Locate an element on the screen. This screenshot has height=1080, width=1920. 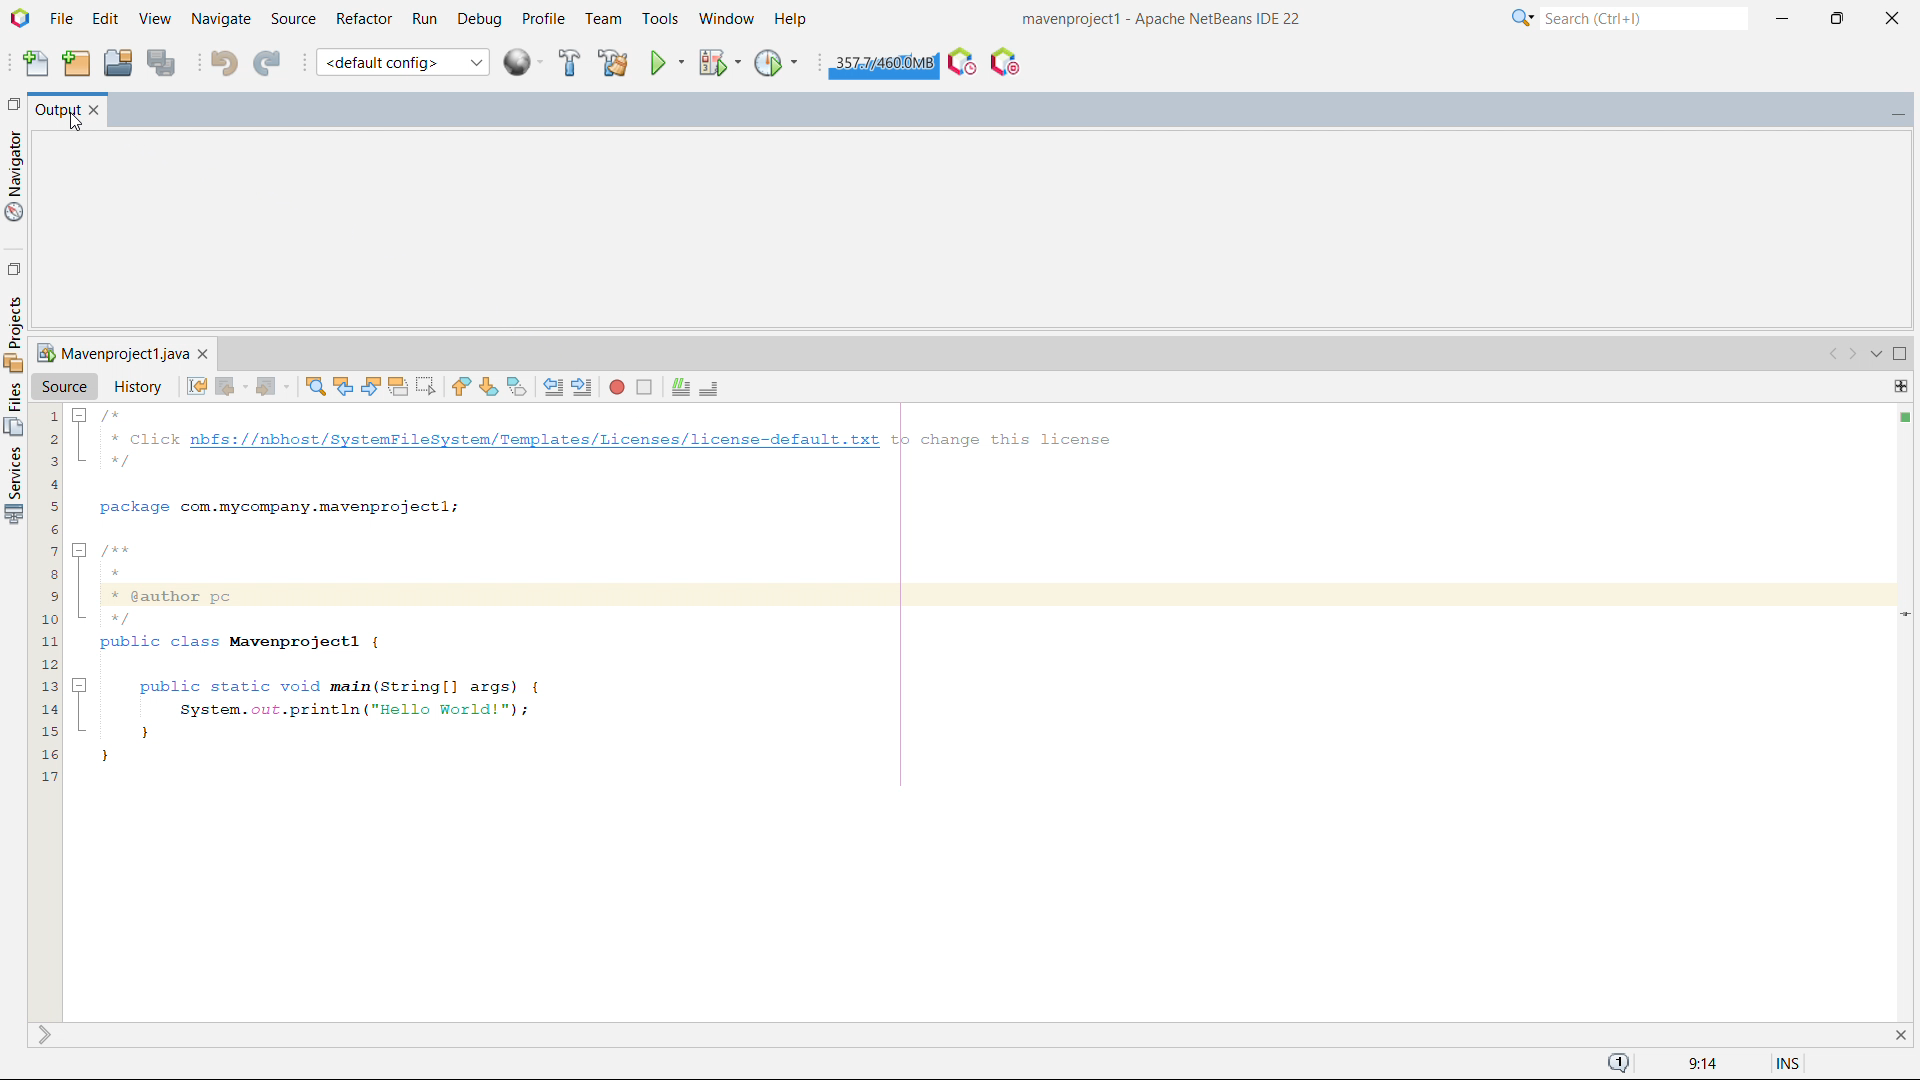
build project is located at coordinates (569, 63).